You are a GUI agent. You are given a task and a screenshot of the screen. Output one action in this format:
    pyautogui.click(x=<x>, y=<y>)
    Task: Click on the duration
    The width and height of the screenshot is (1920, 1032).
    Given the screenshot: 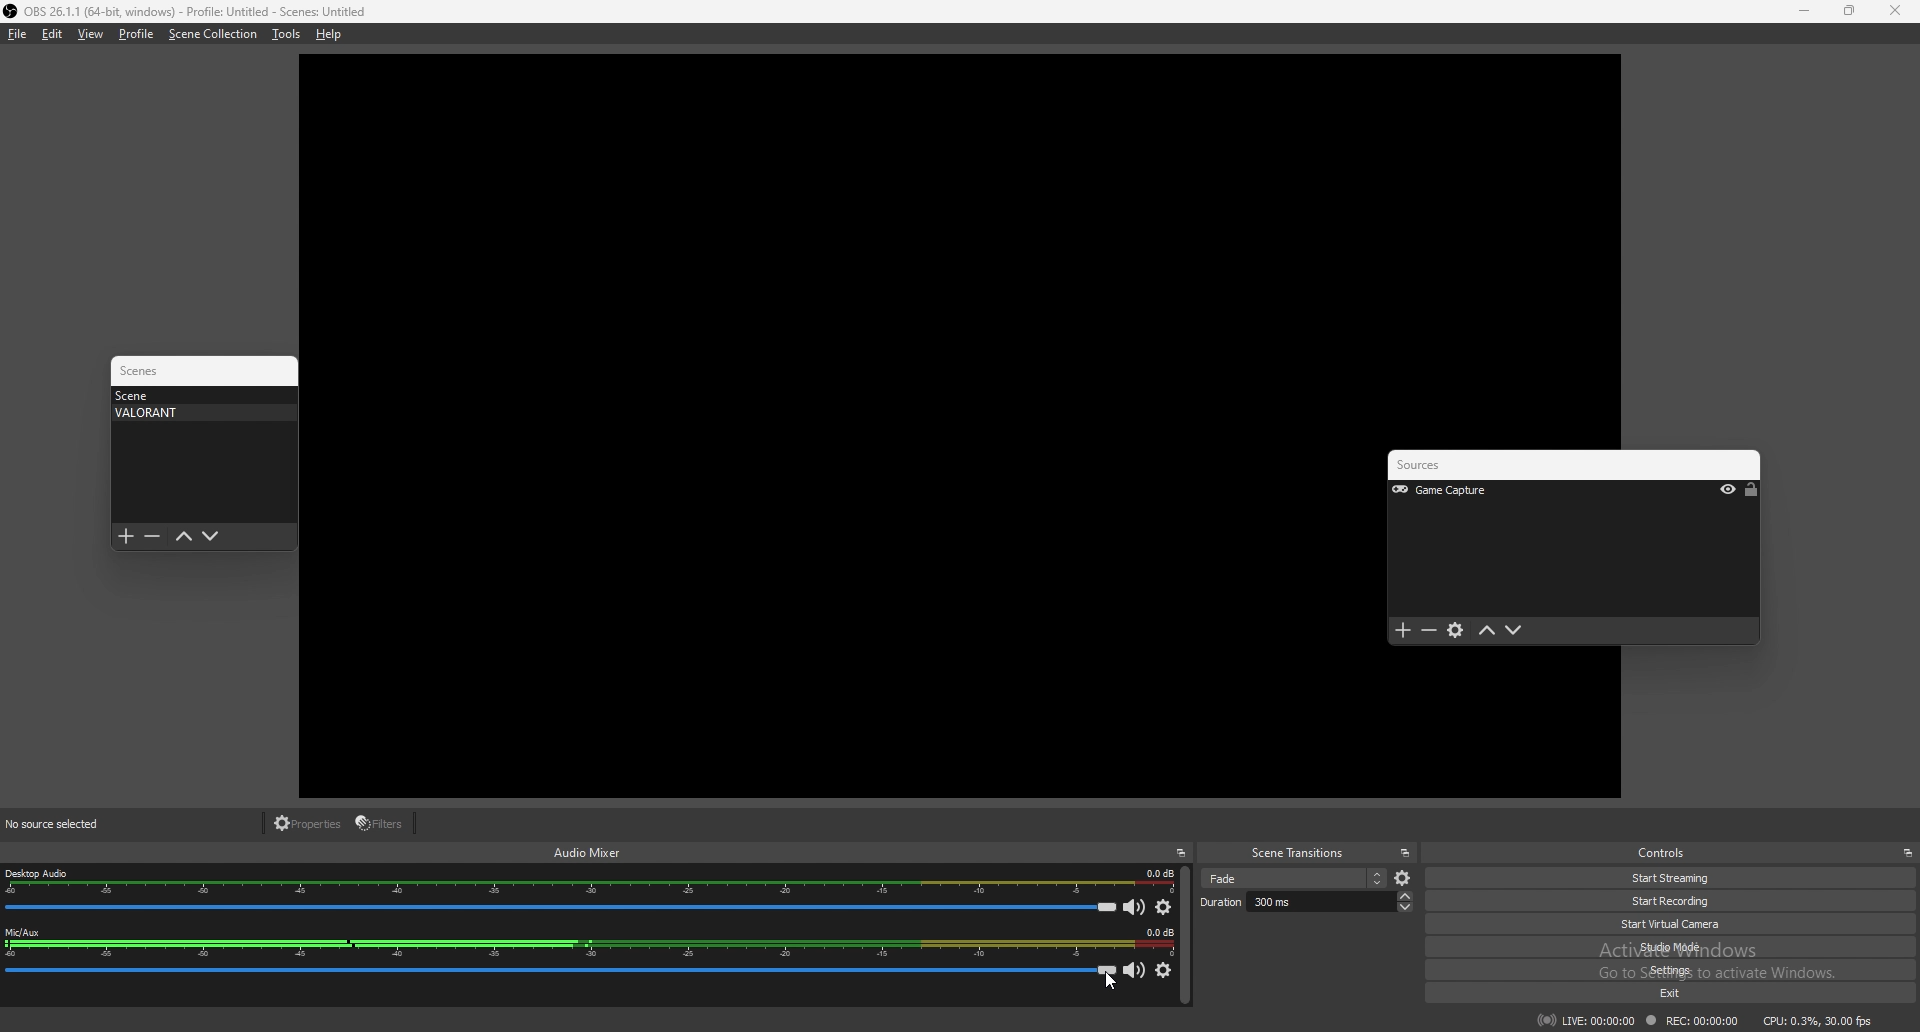 What is the action you would take?
    pyautogui.click(x=1306, y=901)
    